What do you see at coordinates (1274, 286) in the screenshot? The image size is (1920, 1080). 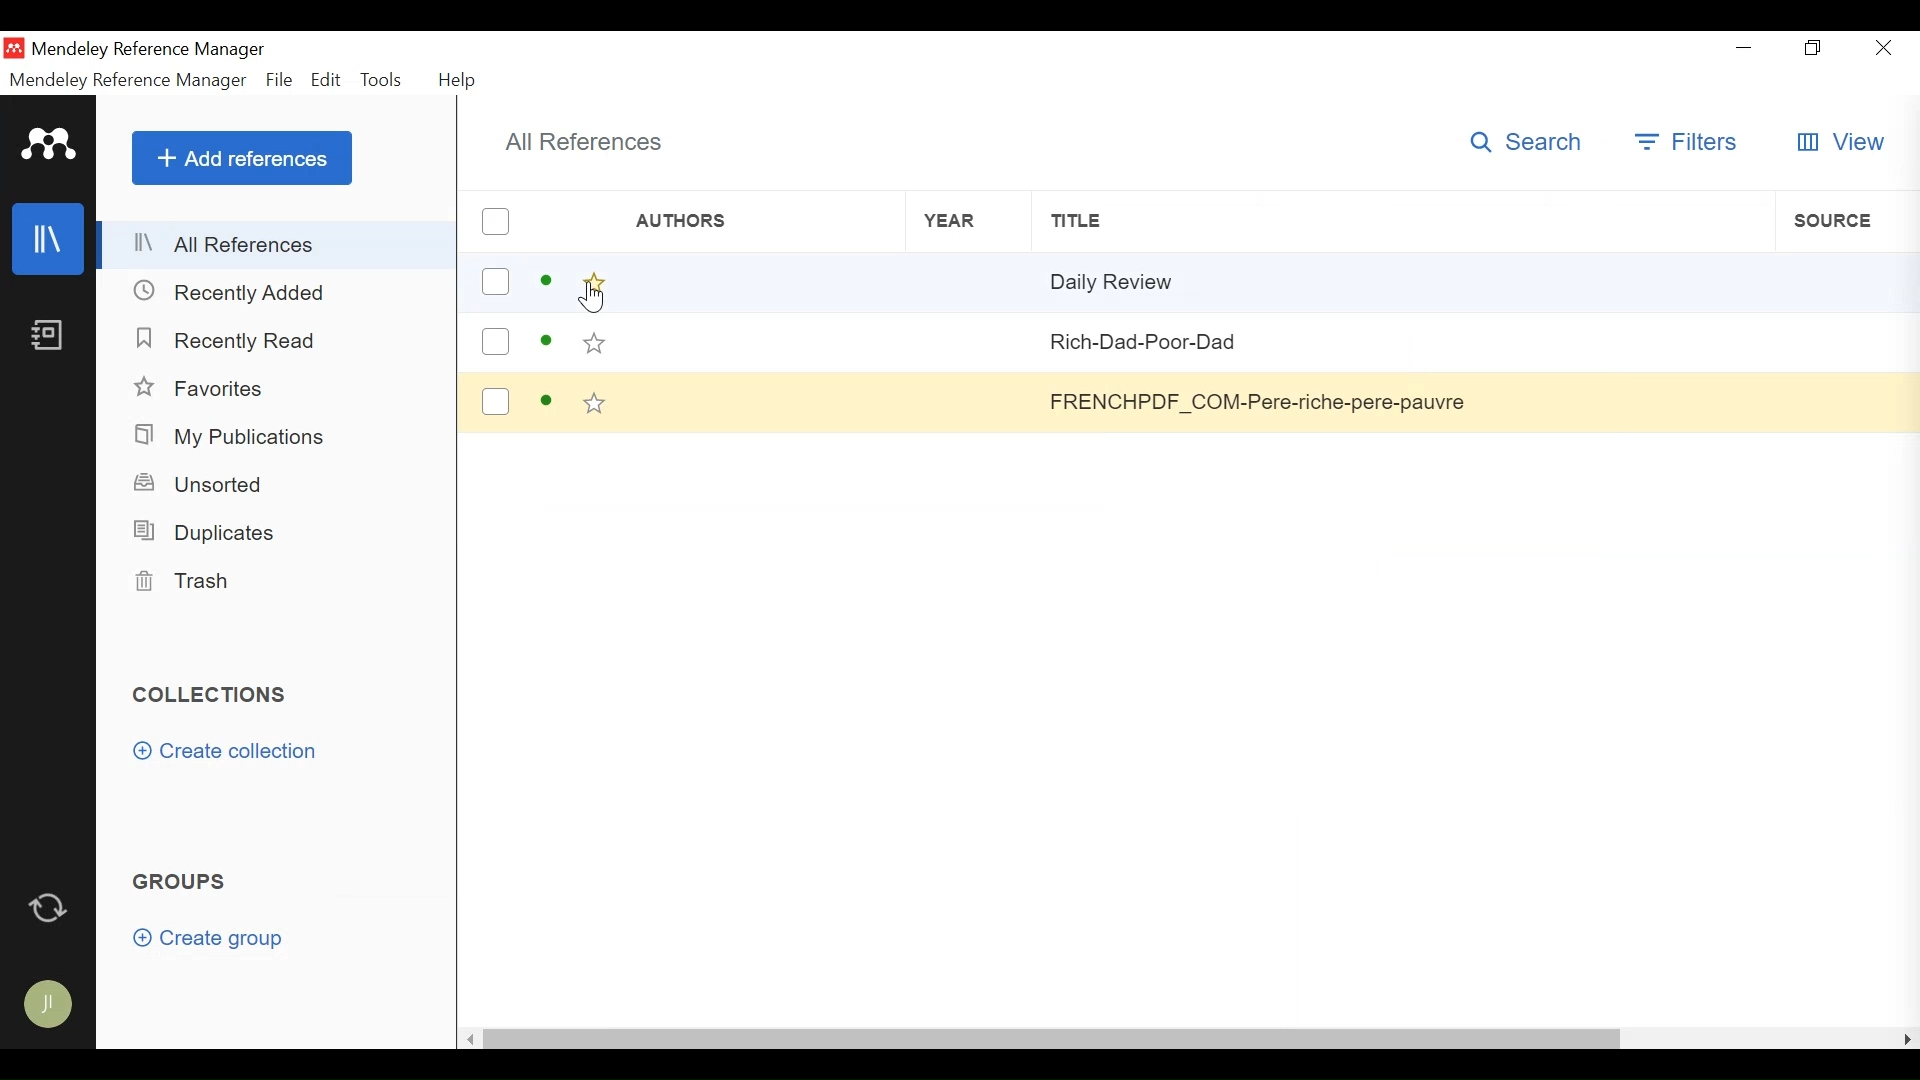 I see `daily review` at bounding box center [1274, 286].